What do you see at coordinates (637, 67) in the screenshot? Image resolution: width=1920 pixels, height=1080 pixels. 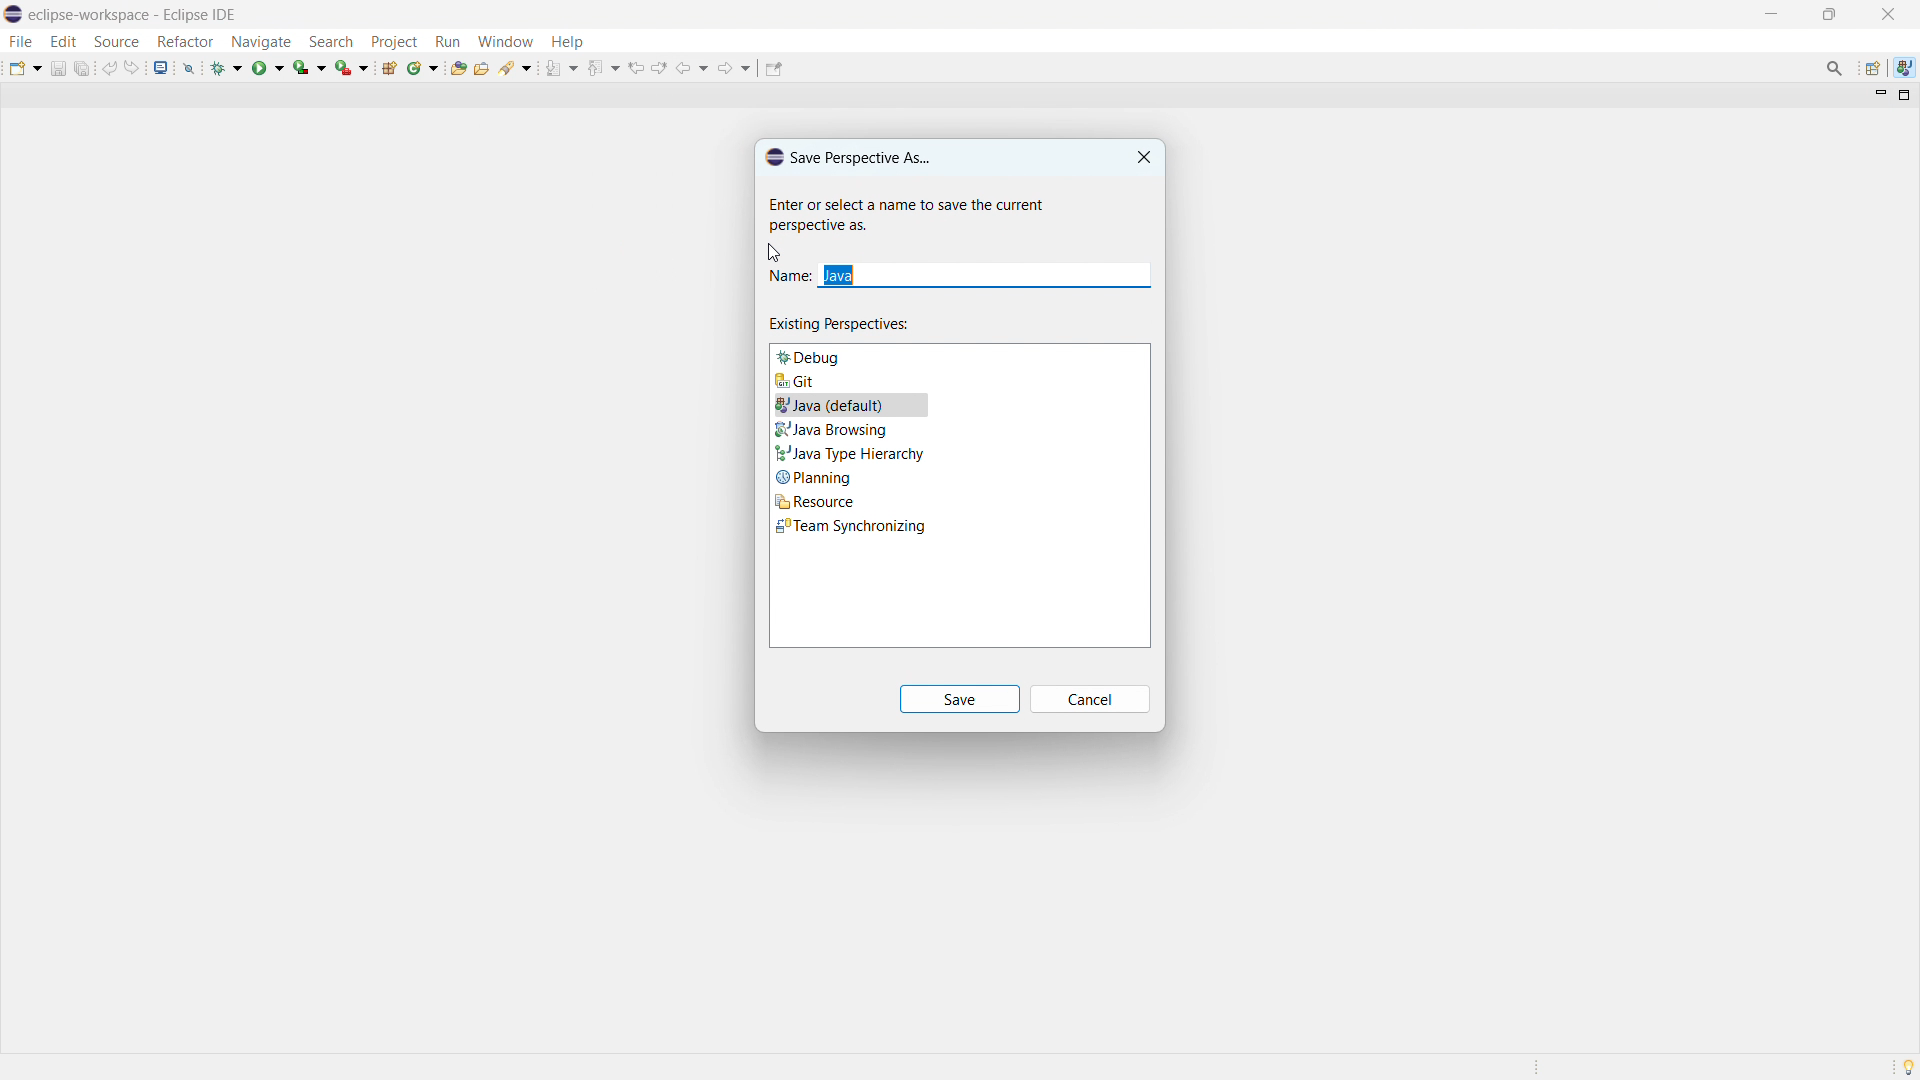 I see `view previous location` at bounding box center [637, 67].